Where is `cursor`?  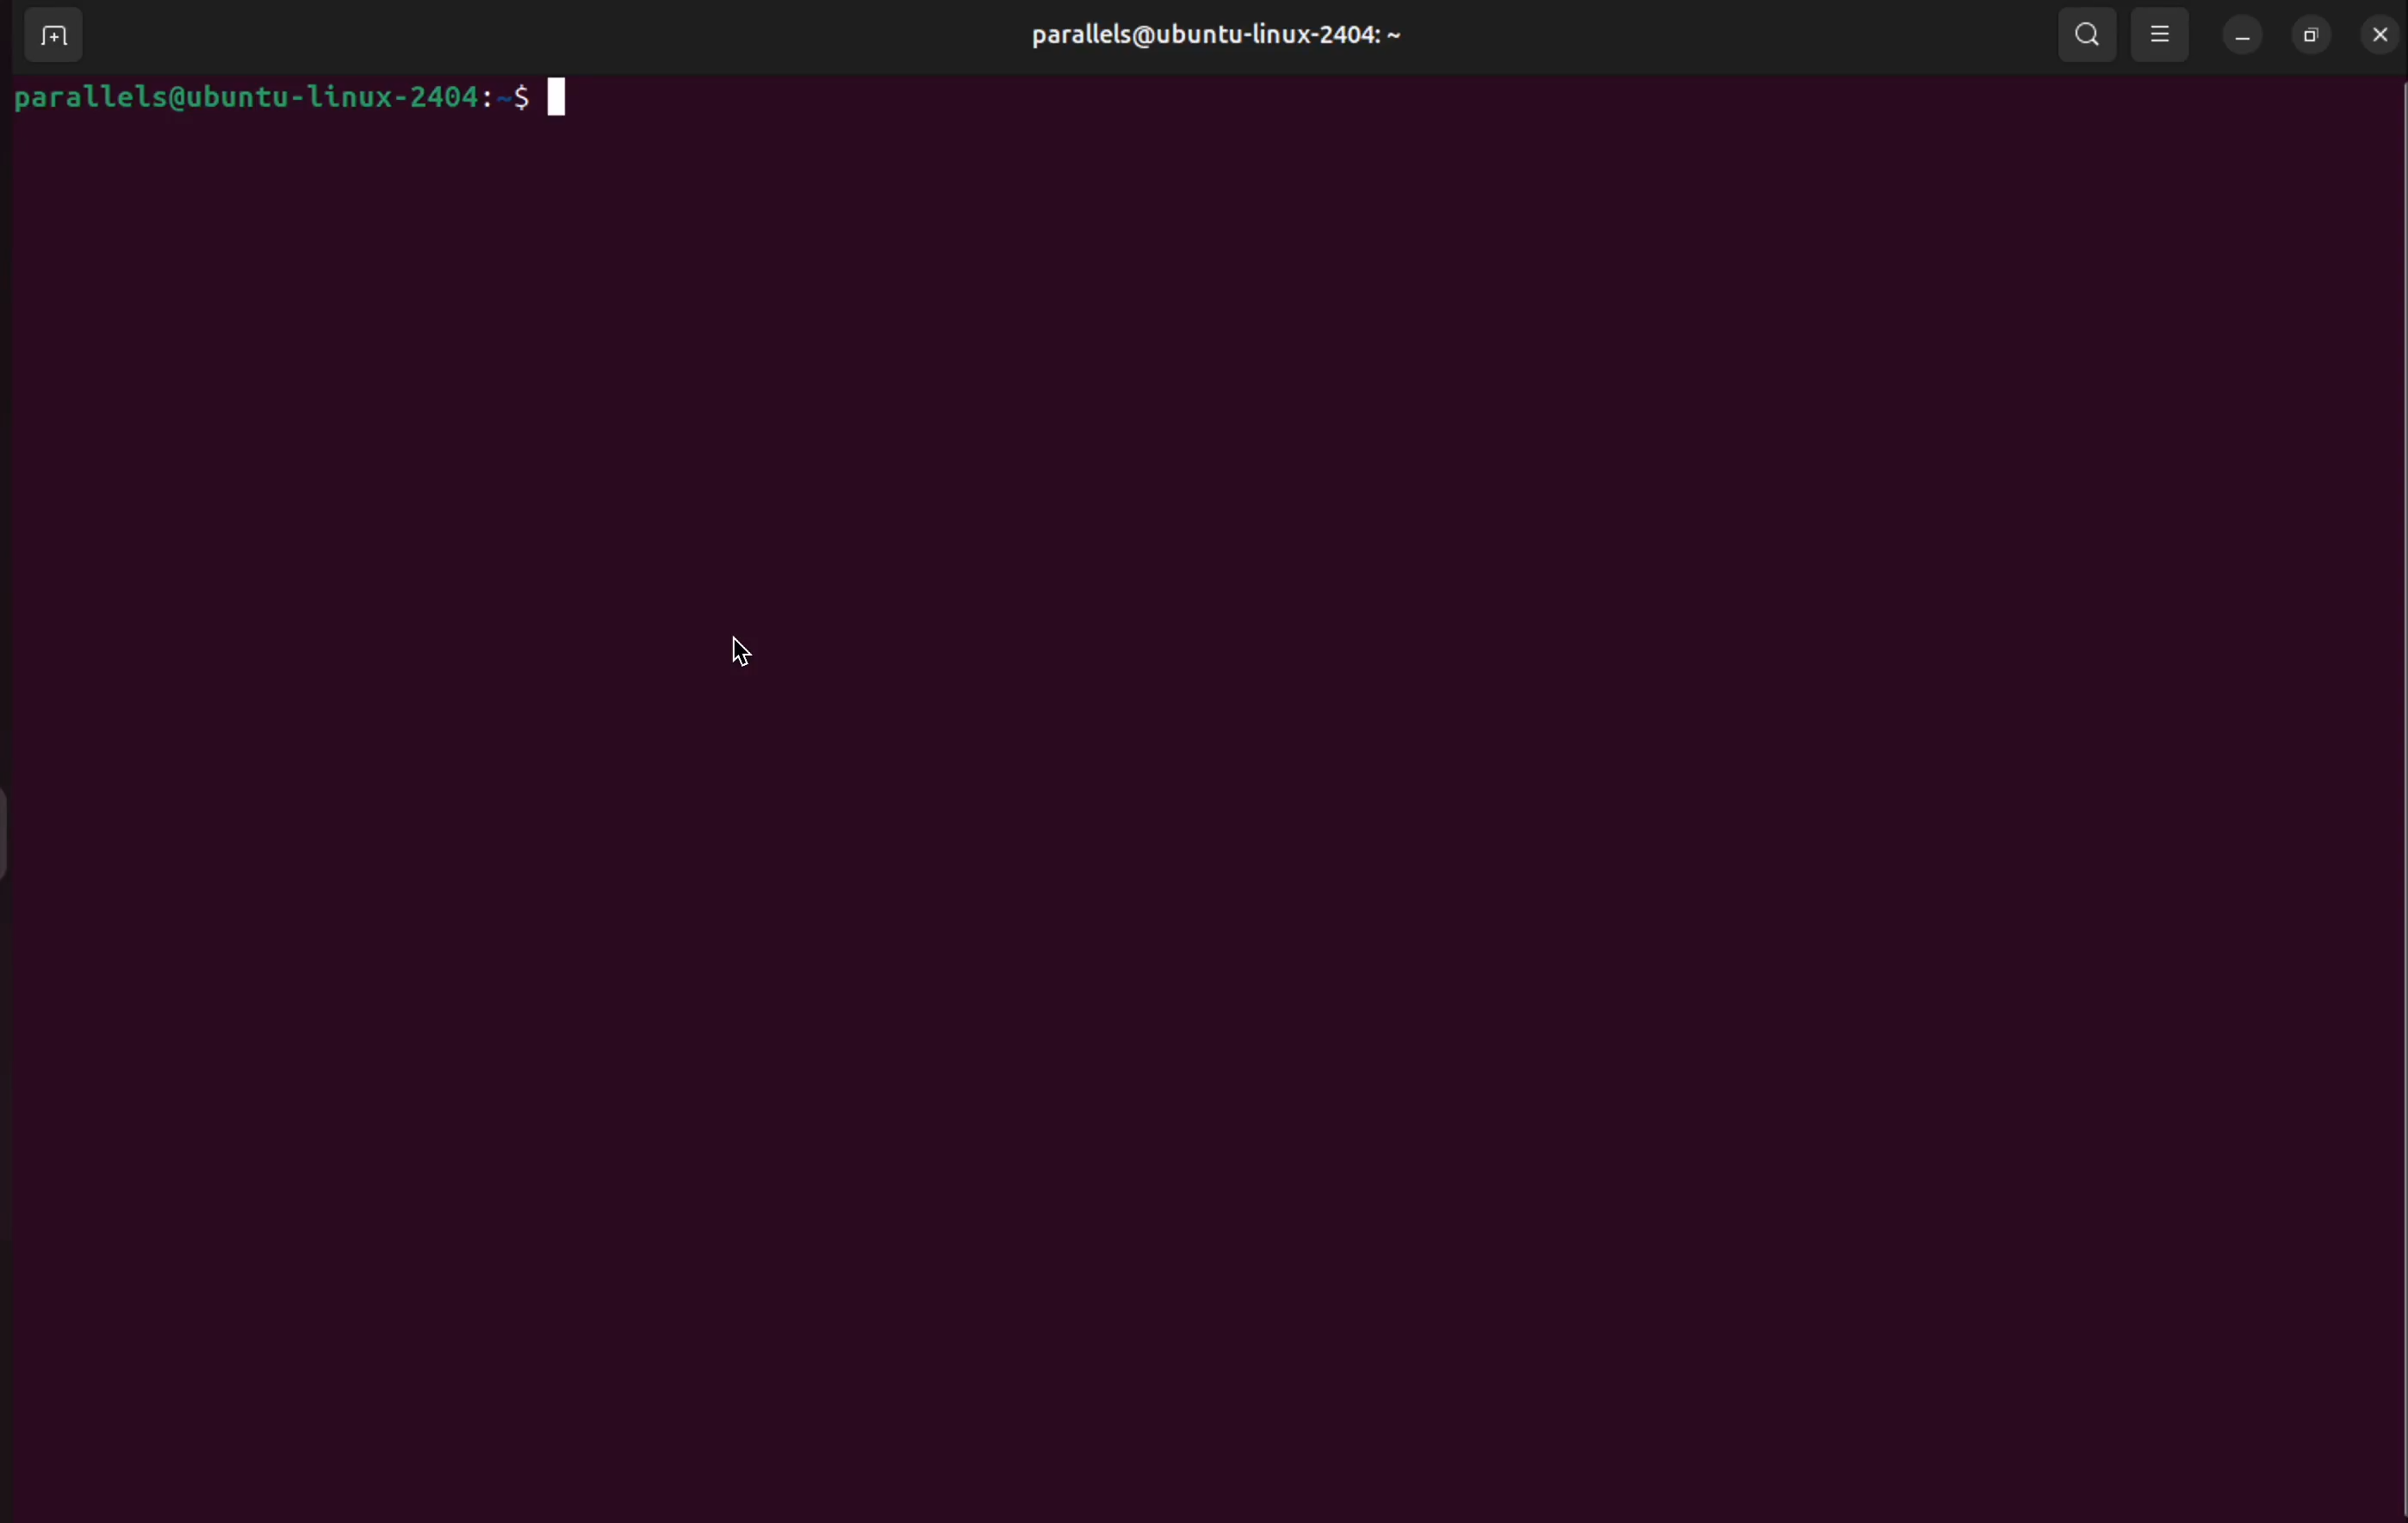 cursor is located at coordinates (747, 645).